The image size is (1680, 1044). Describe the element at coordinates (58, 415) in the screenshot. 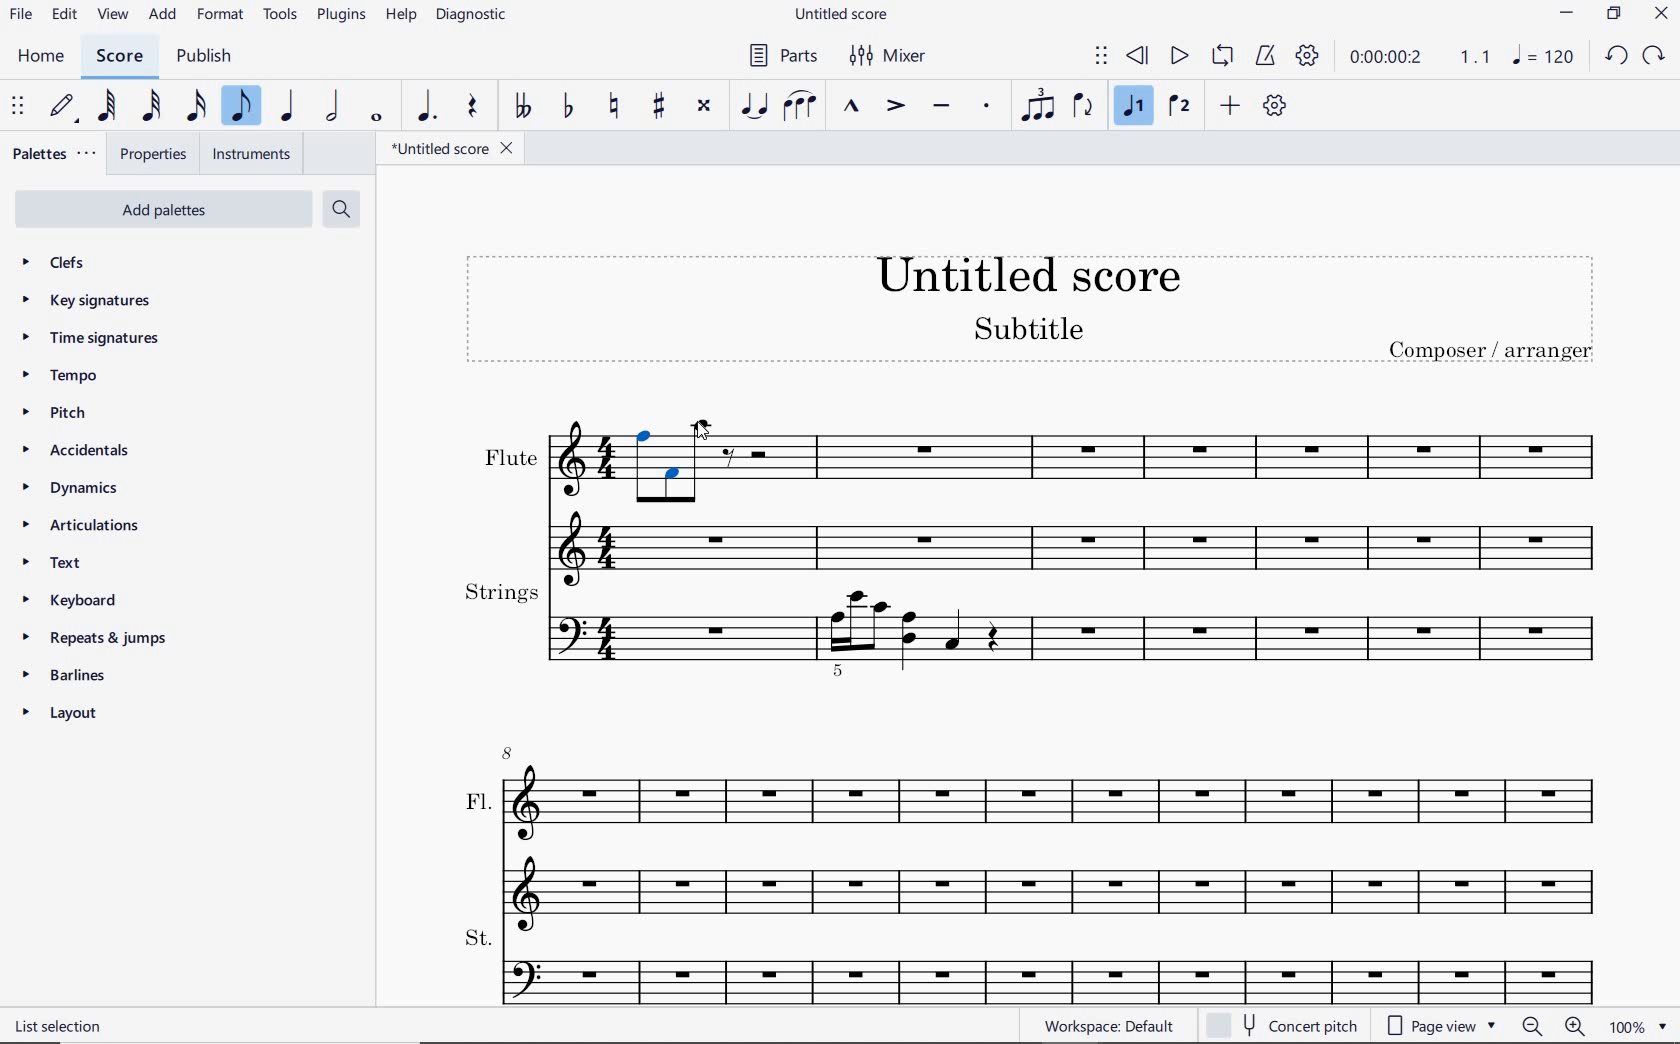

I see `pitch` at that location.